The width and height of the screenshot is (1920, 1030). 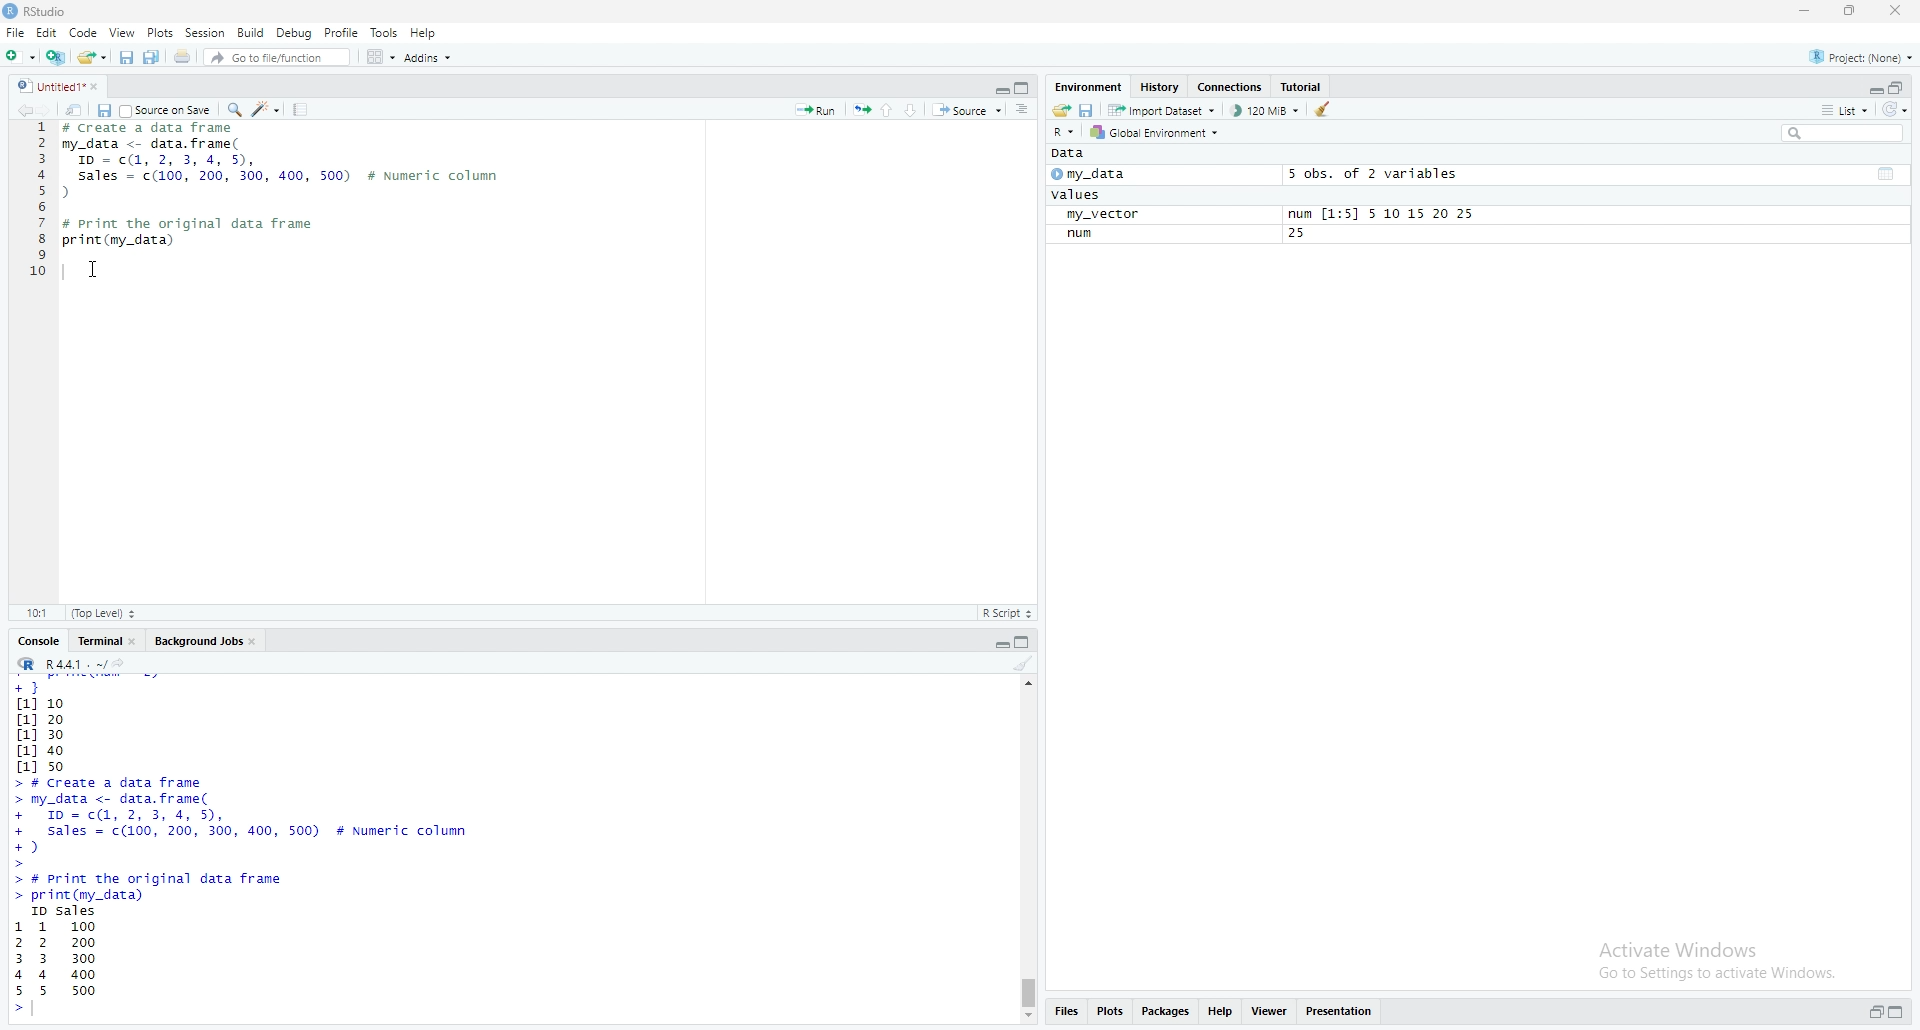 What do you see at coordinates (1022, 664) in the screenshot?
I see `clear console` at bounding box center [1022, 664].